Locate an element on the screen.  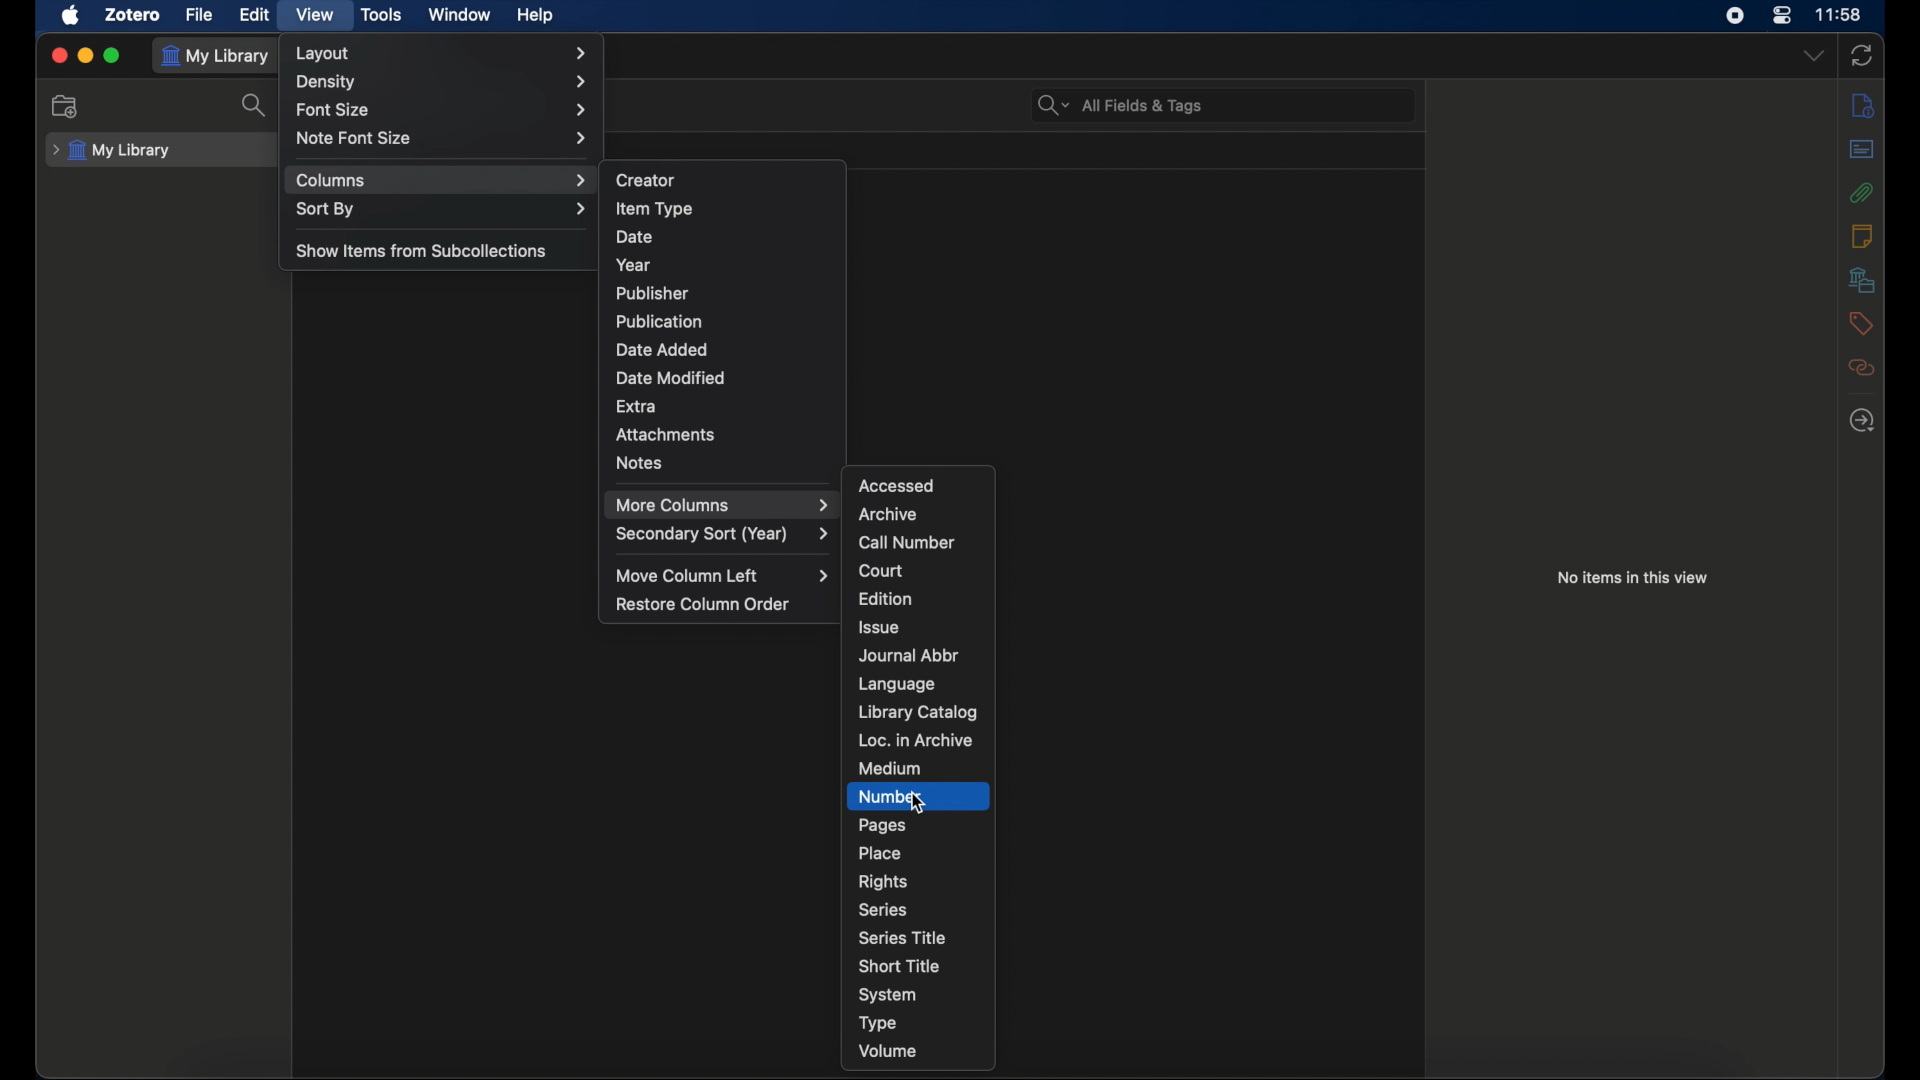
cursor is located at coordinates (917, 805).